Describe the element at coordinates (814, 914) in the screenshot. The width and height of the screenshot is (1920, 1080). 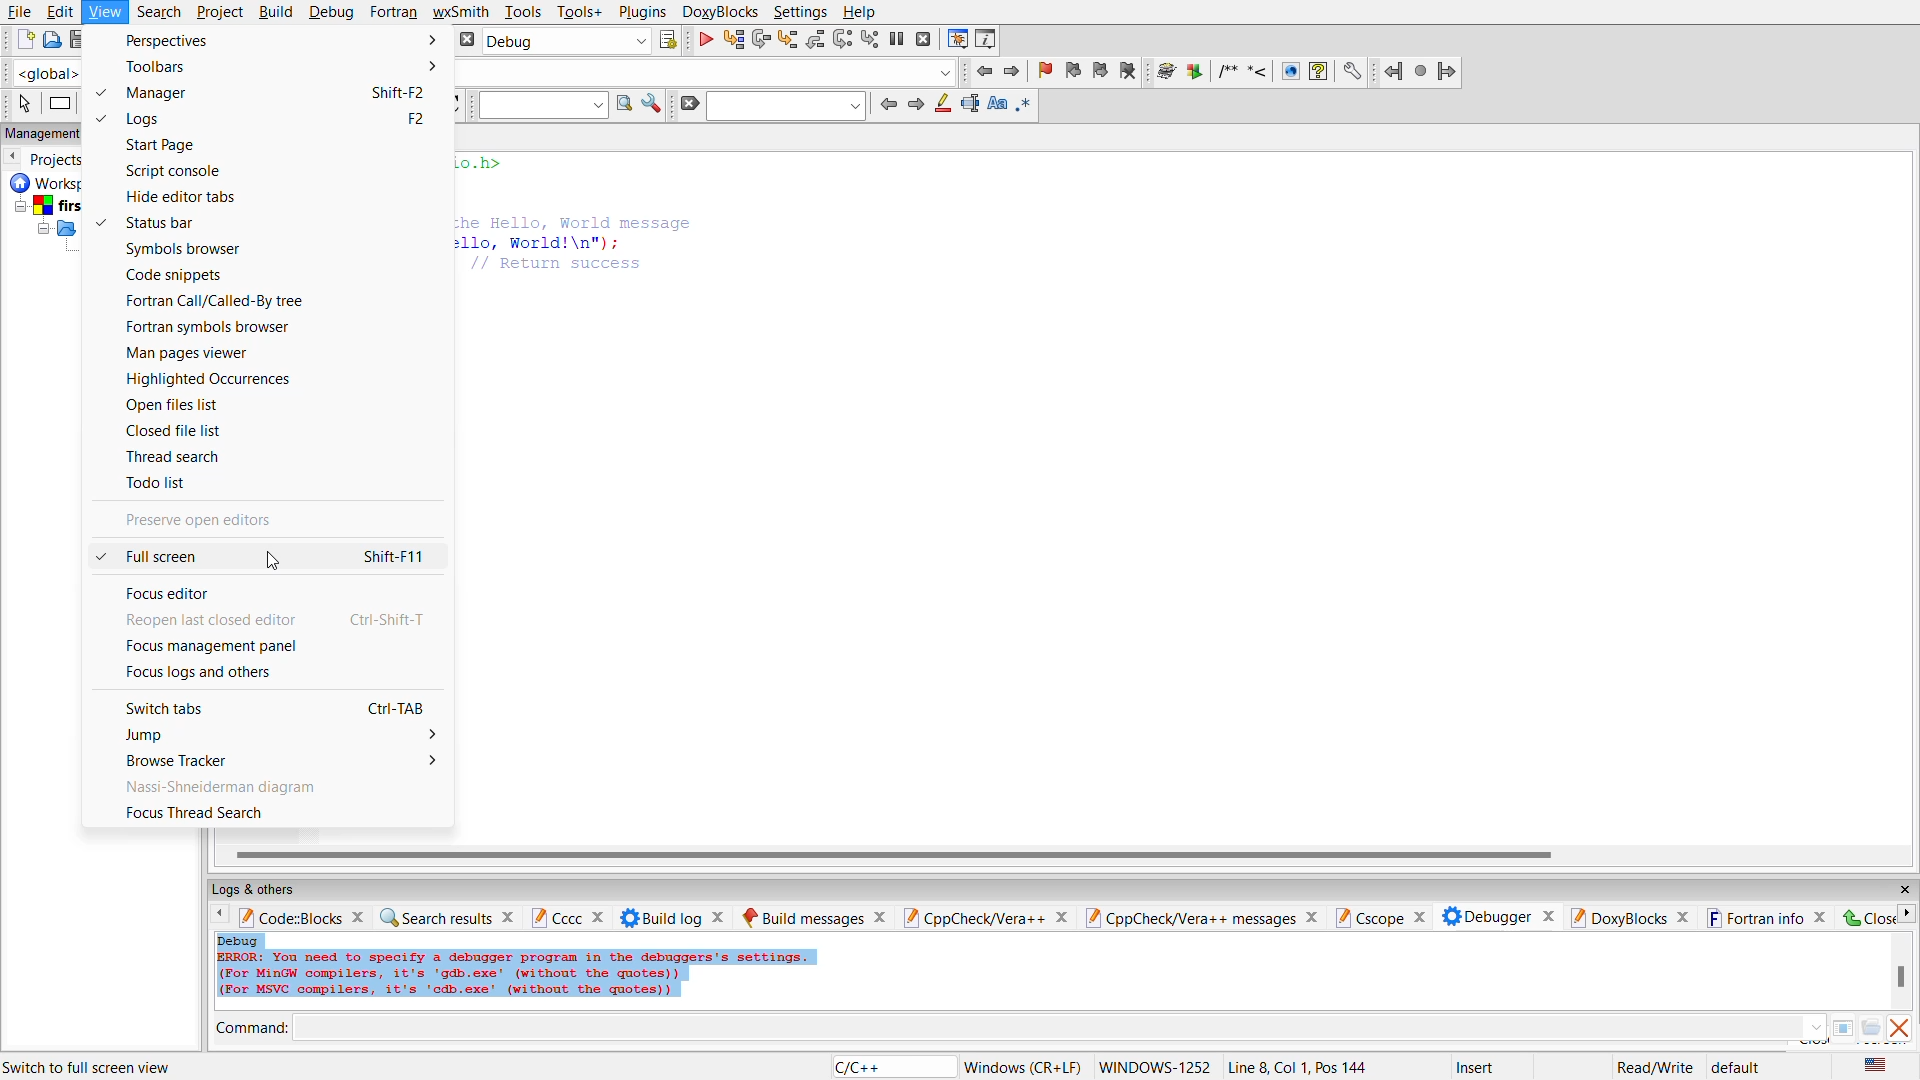
I see `build messages` at that location.